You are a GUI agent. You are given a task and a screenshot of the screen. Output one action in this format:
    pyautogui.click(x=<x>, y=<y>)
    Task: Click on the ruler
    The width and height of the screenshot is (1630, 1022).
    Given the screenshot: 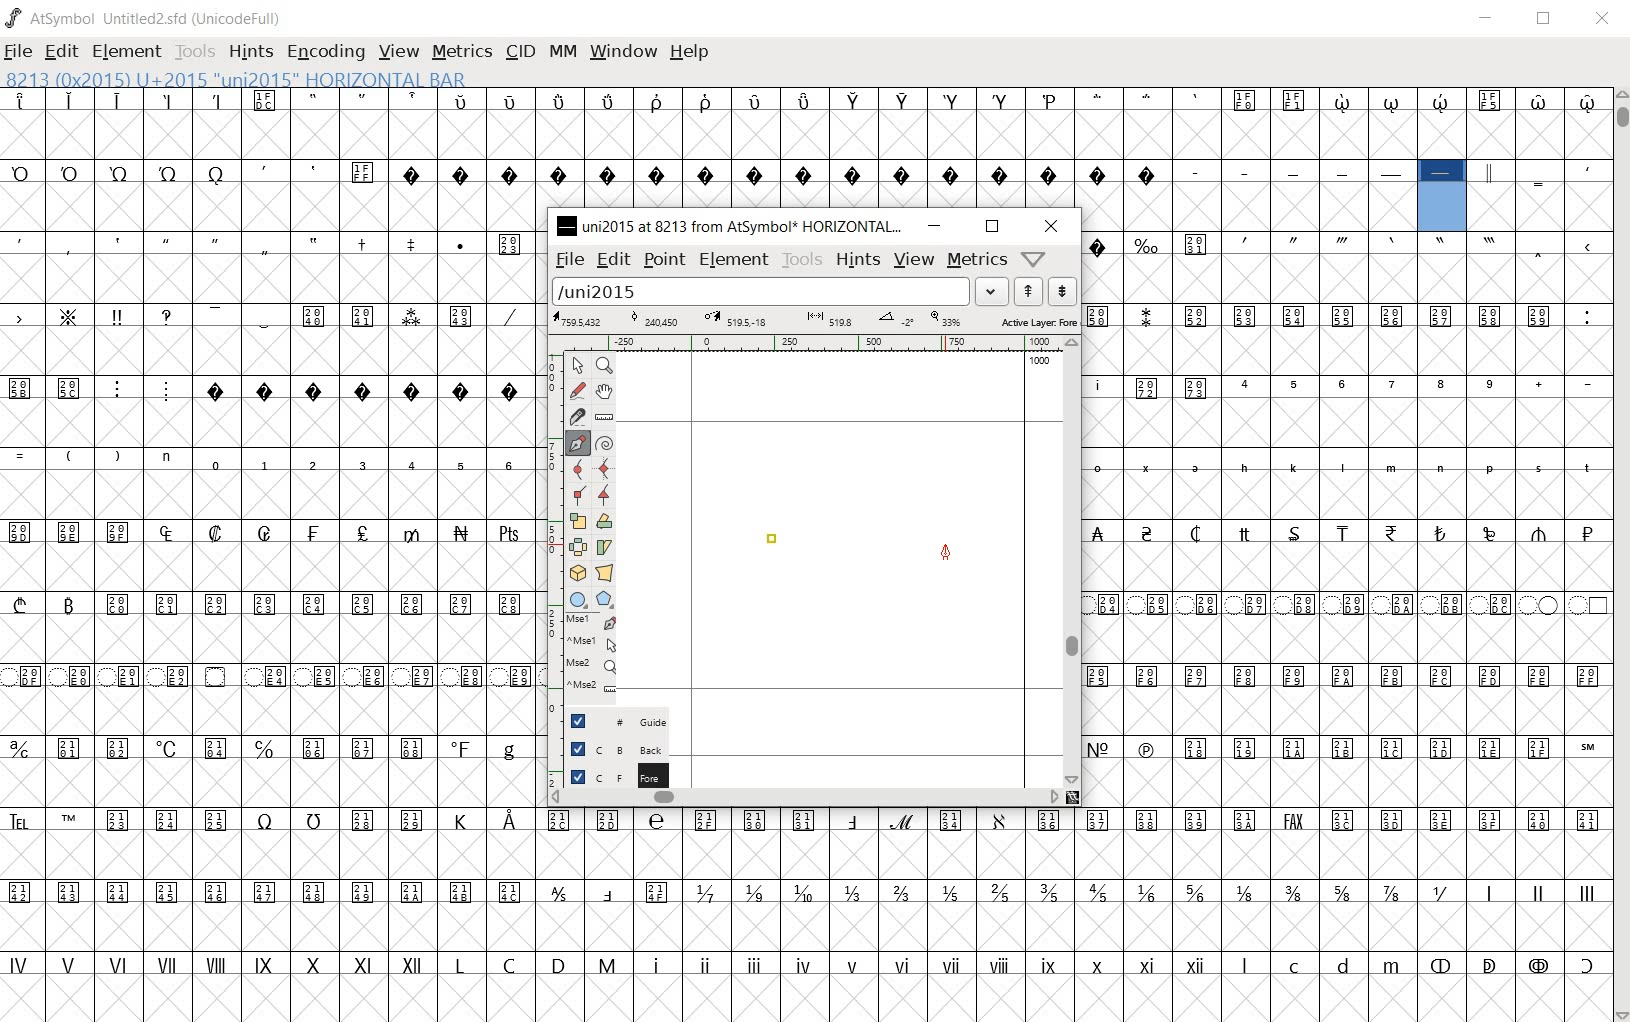 What is the action you would take?
    pyautogui.click(x=819, y=343)
    